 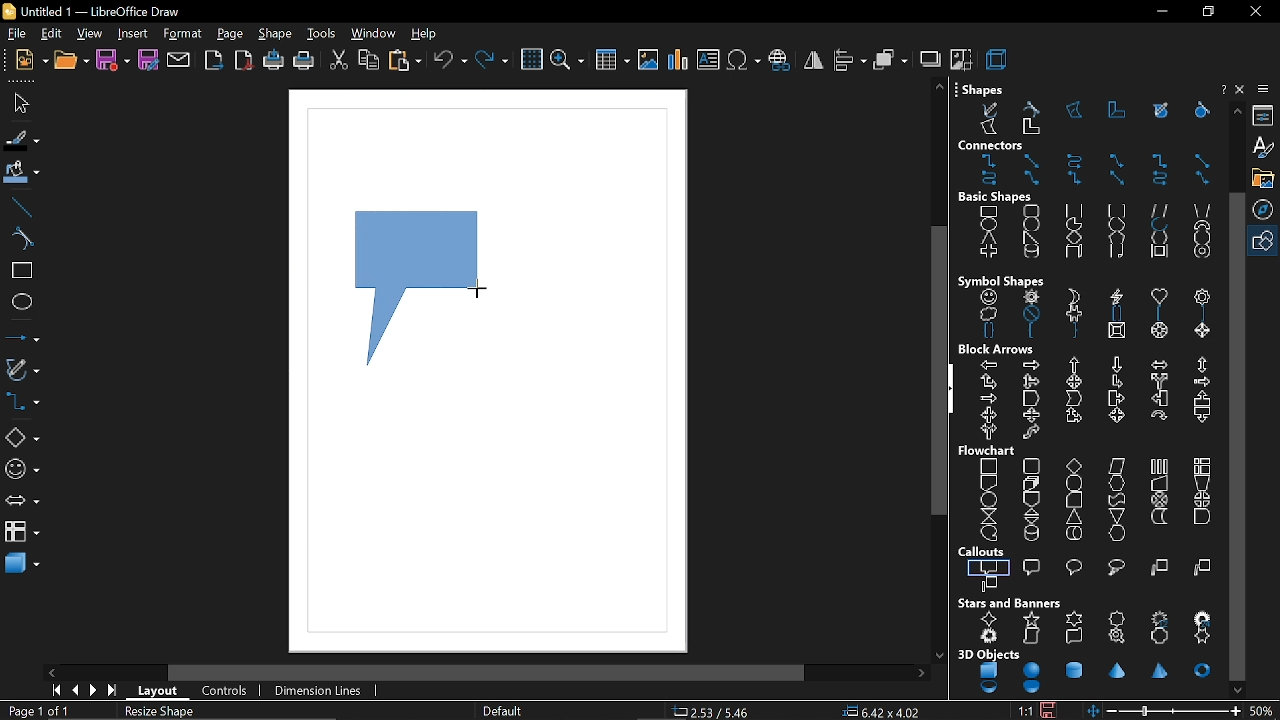 I want to click on move up, so click(x=1237, y=111).